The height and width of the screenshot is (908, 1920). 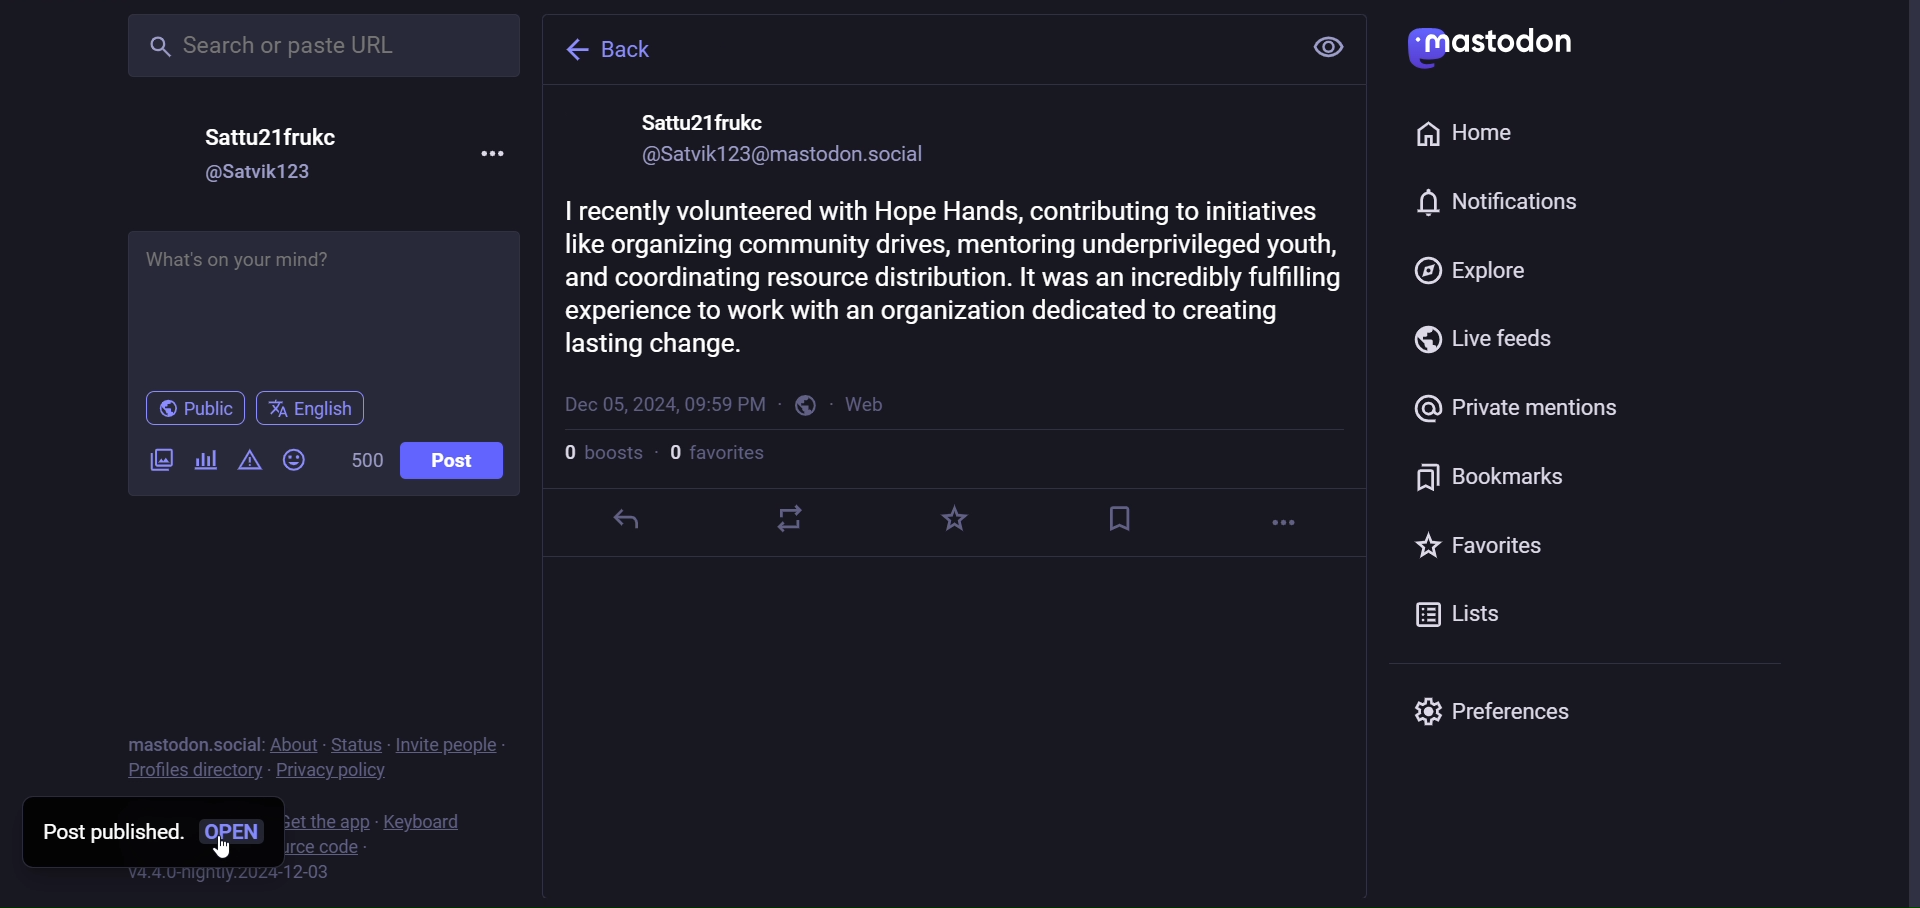 I want to click on content  warning, so click(x=249, y=462).